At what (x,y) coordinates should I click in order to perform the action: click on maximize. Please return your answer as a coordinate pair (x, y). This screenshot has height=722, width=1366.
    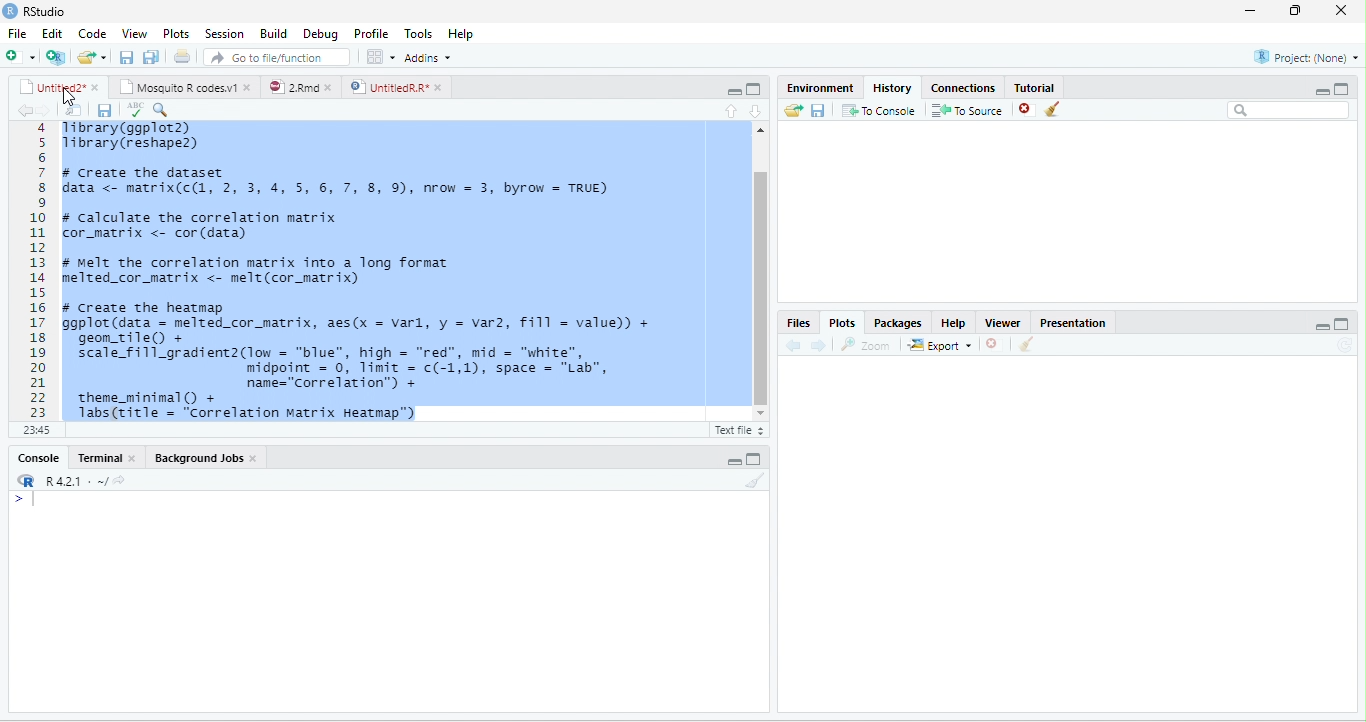
    Looking at the image, I should click on (755, 459).